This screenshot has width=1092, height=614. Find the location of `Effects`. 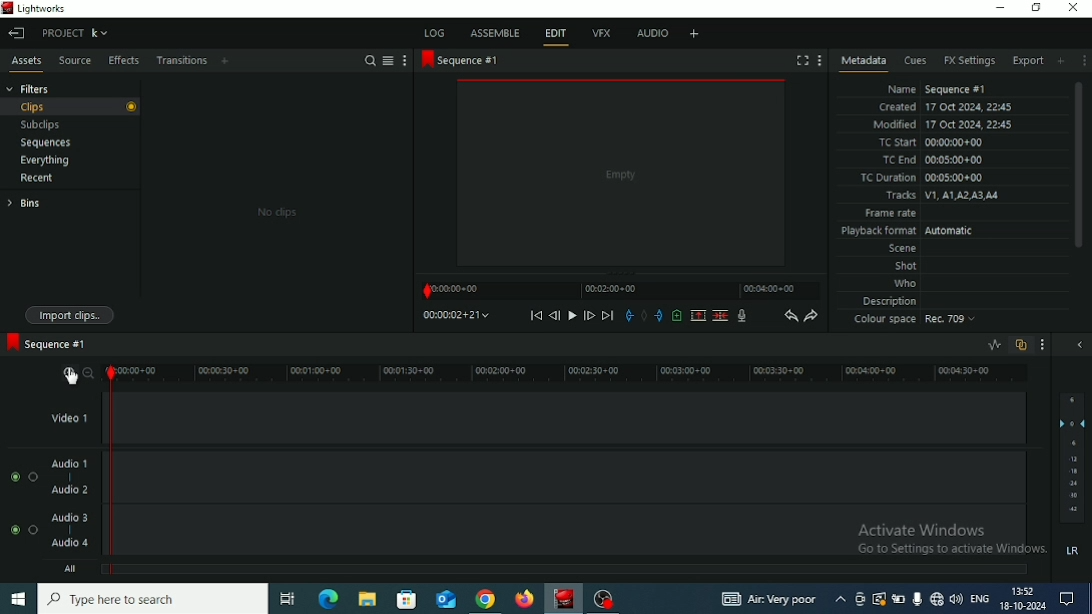

Effects is located at coordinates (122, 61).